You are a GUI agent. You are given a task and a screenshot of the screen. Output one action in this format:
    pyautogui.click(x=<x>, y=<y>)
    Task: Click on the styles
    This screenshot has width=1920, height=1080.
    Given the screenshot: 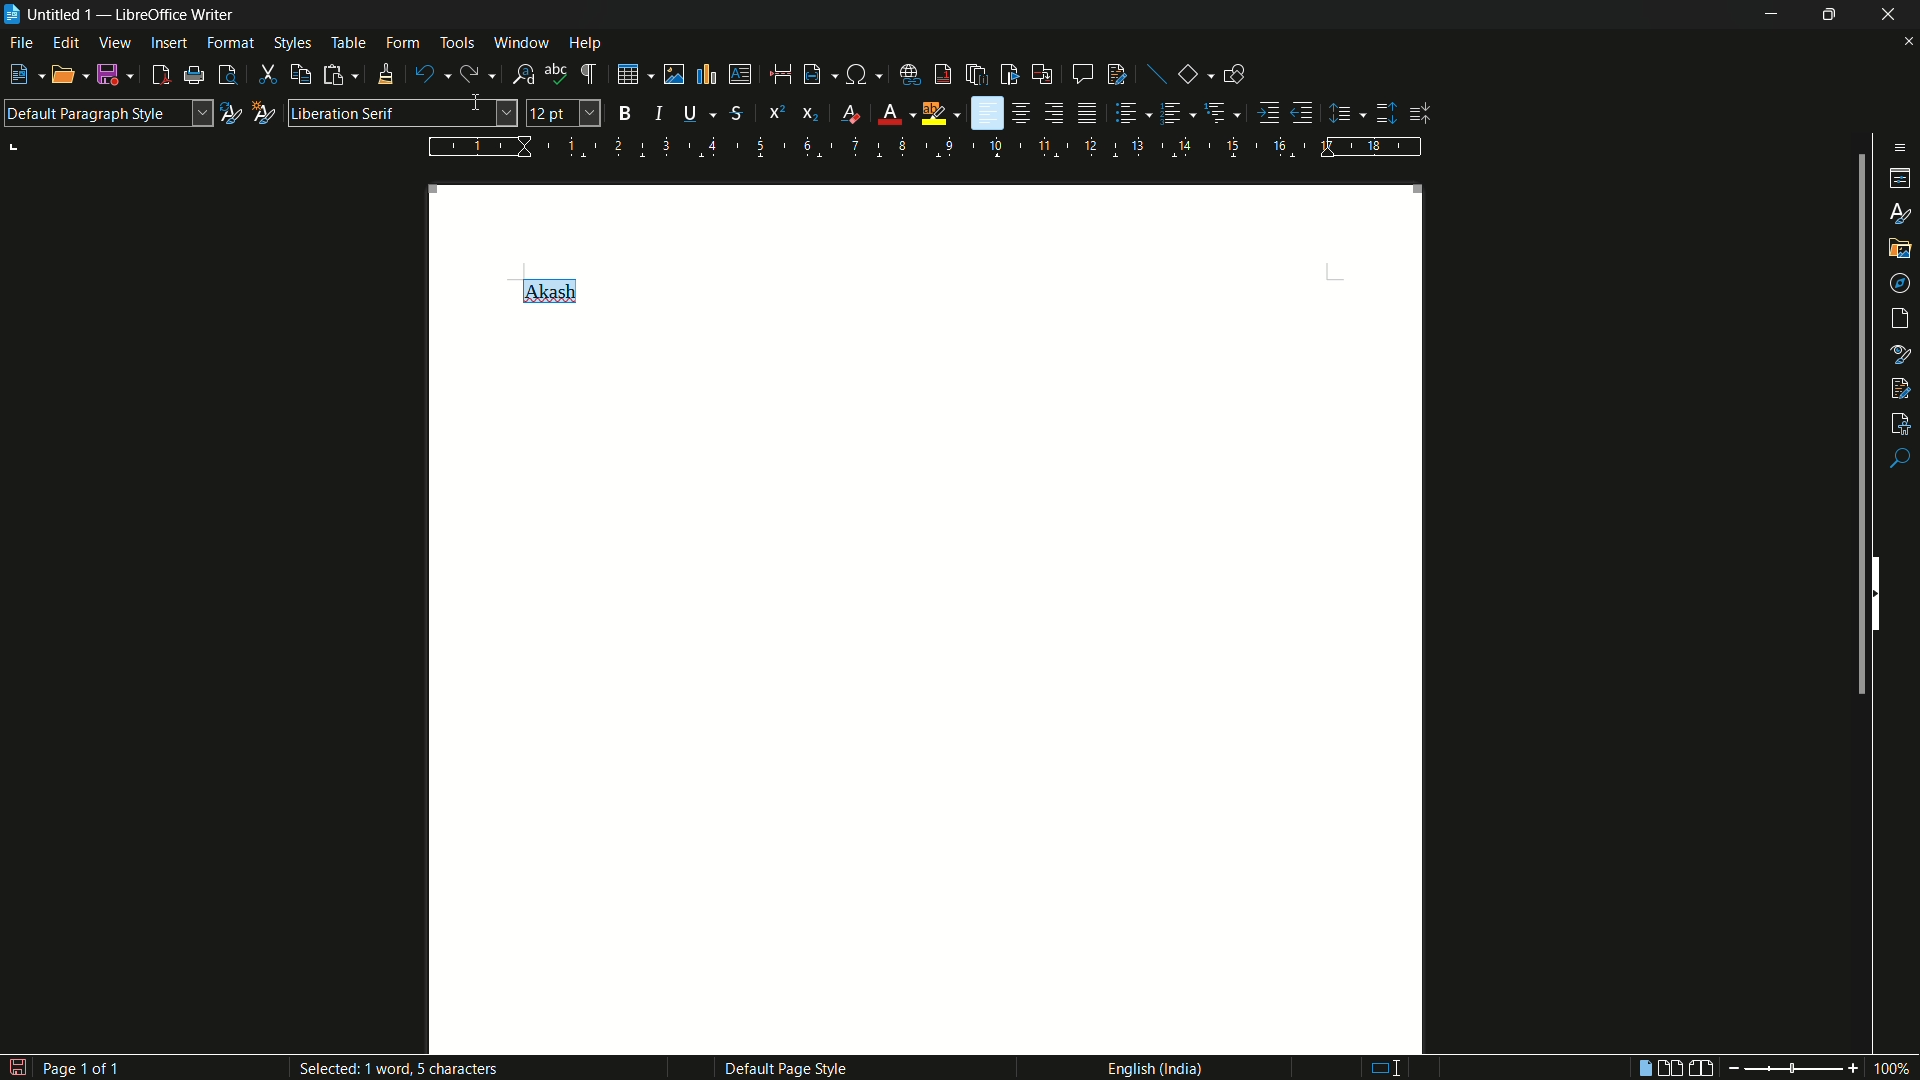 What is the action you would take?
    pyautogui.click(x=1902, y=212)
    